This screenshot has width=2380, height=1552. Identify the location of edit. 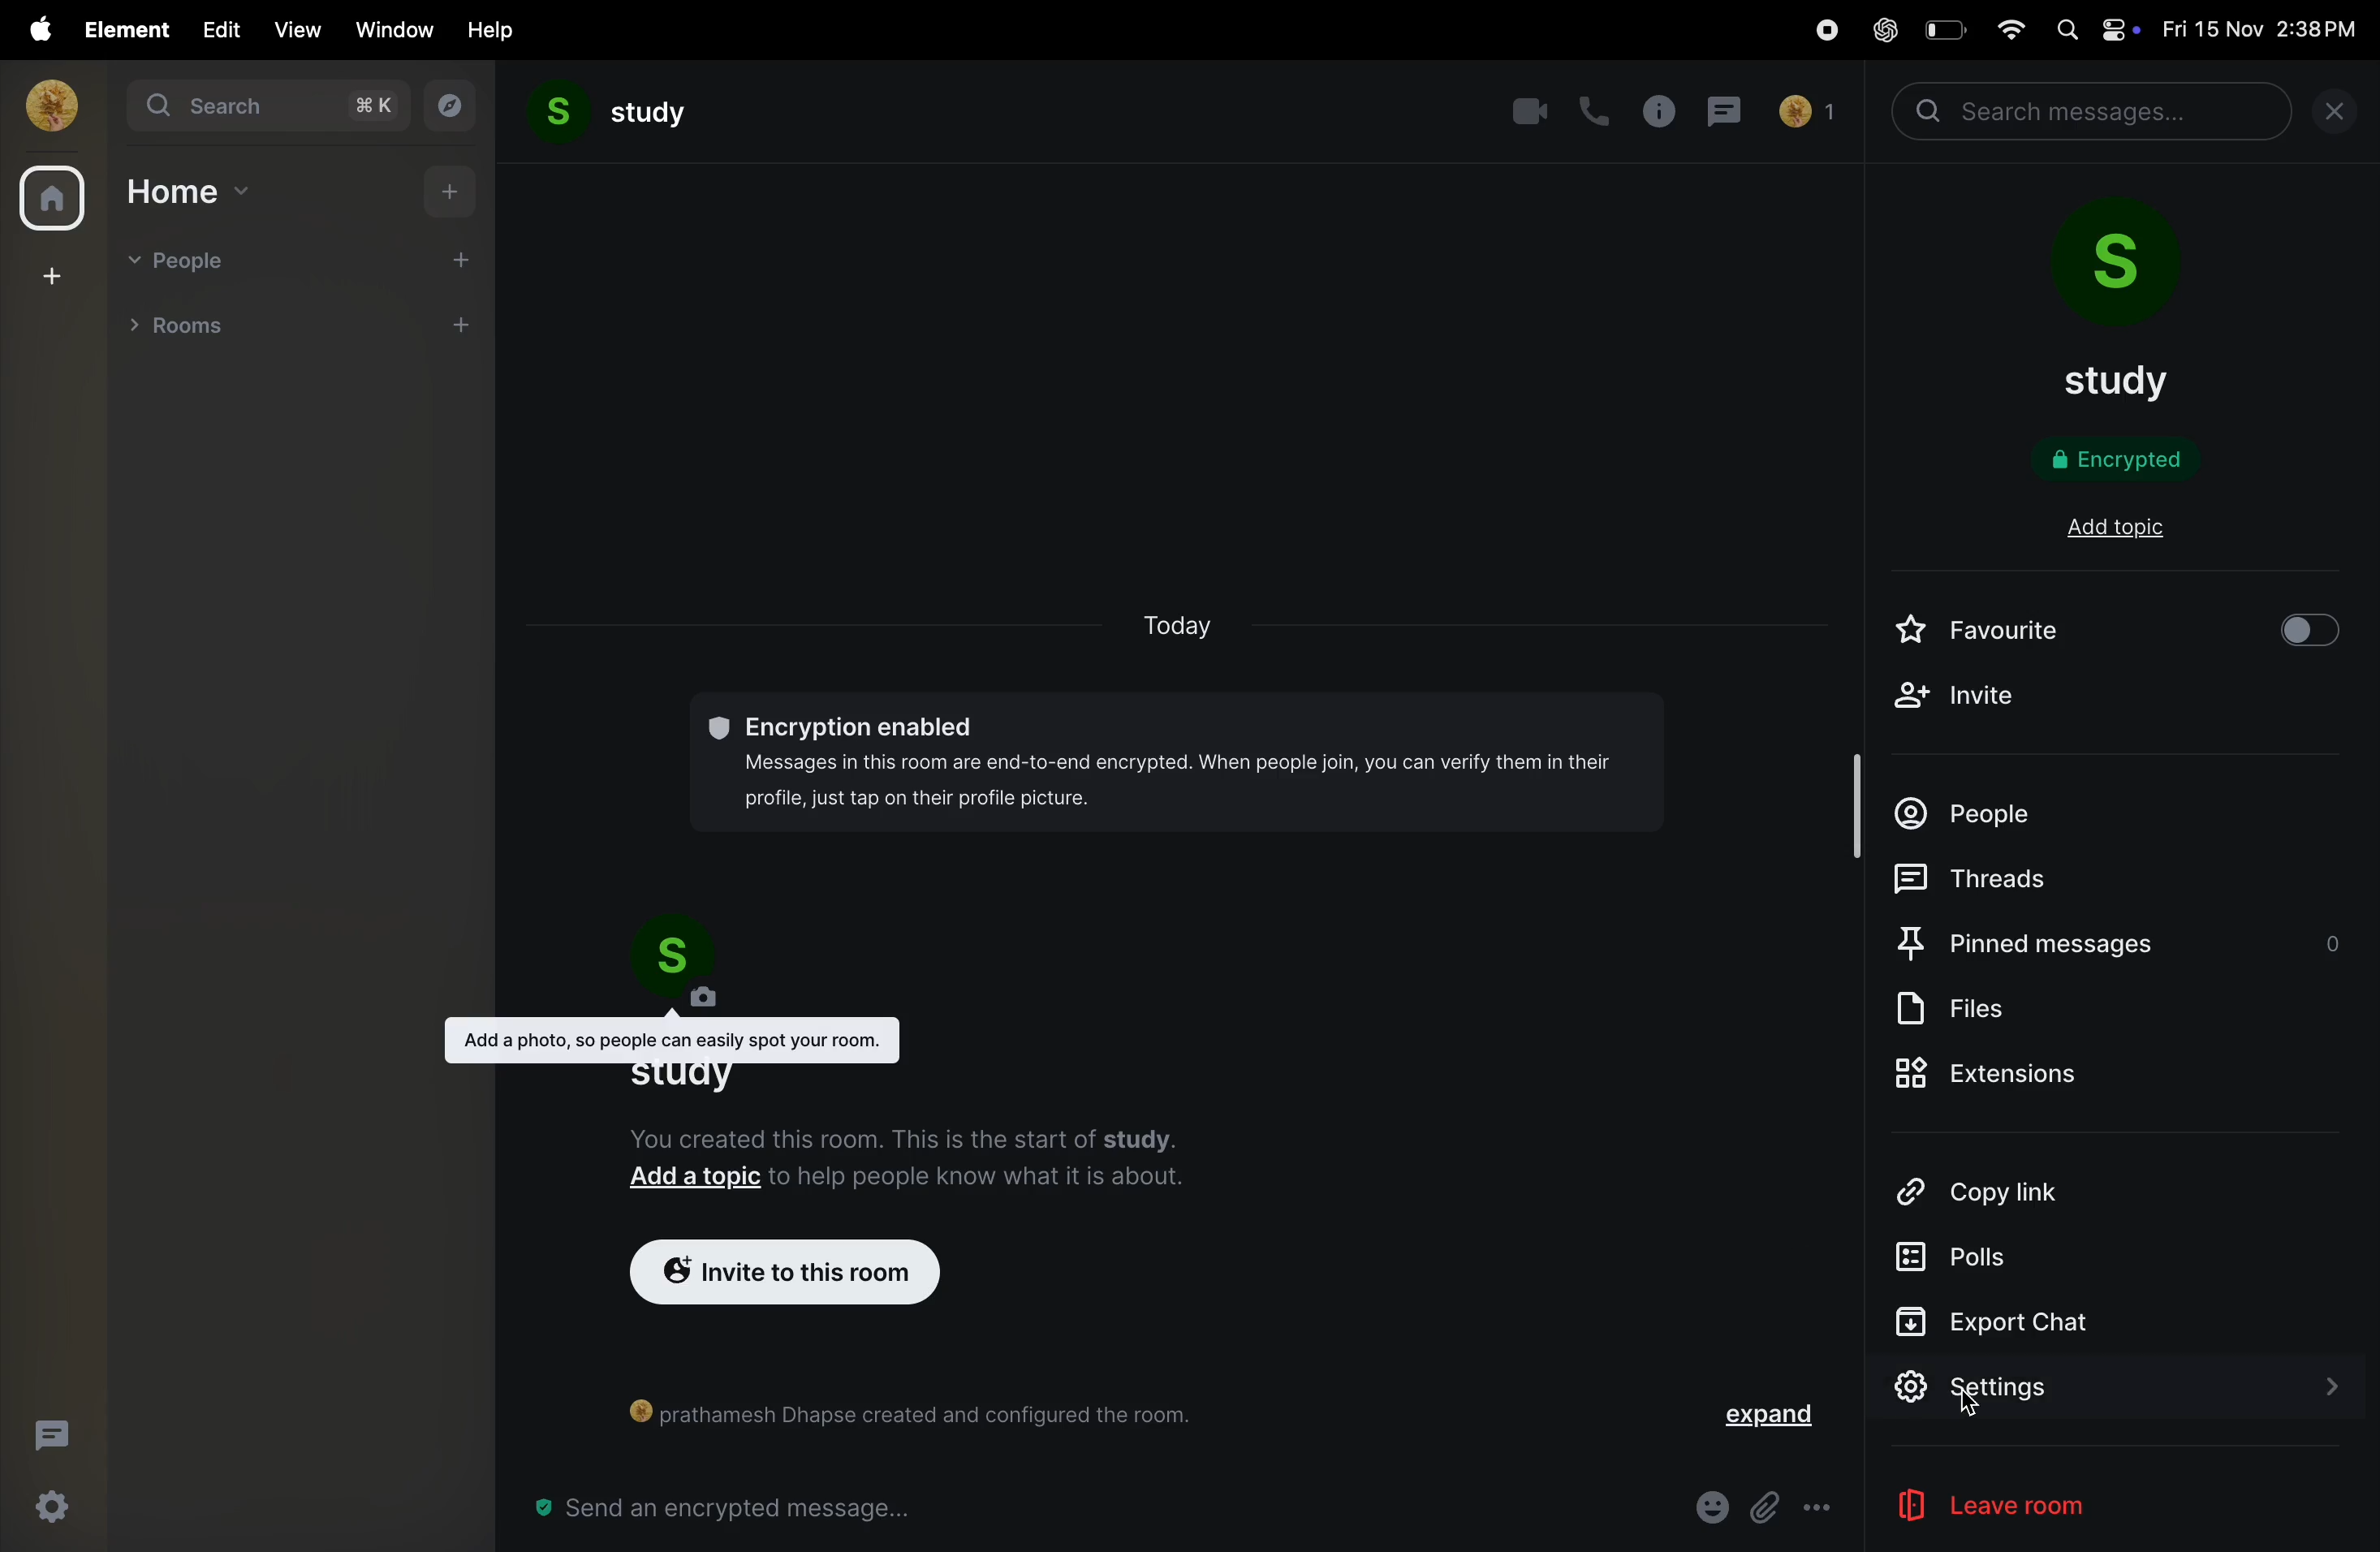
(216, 28).